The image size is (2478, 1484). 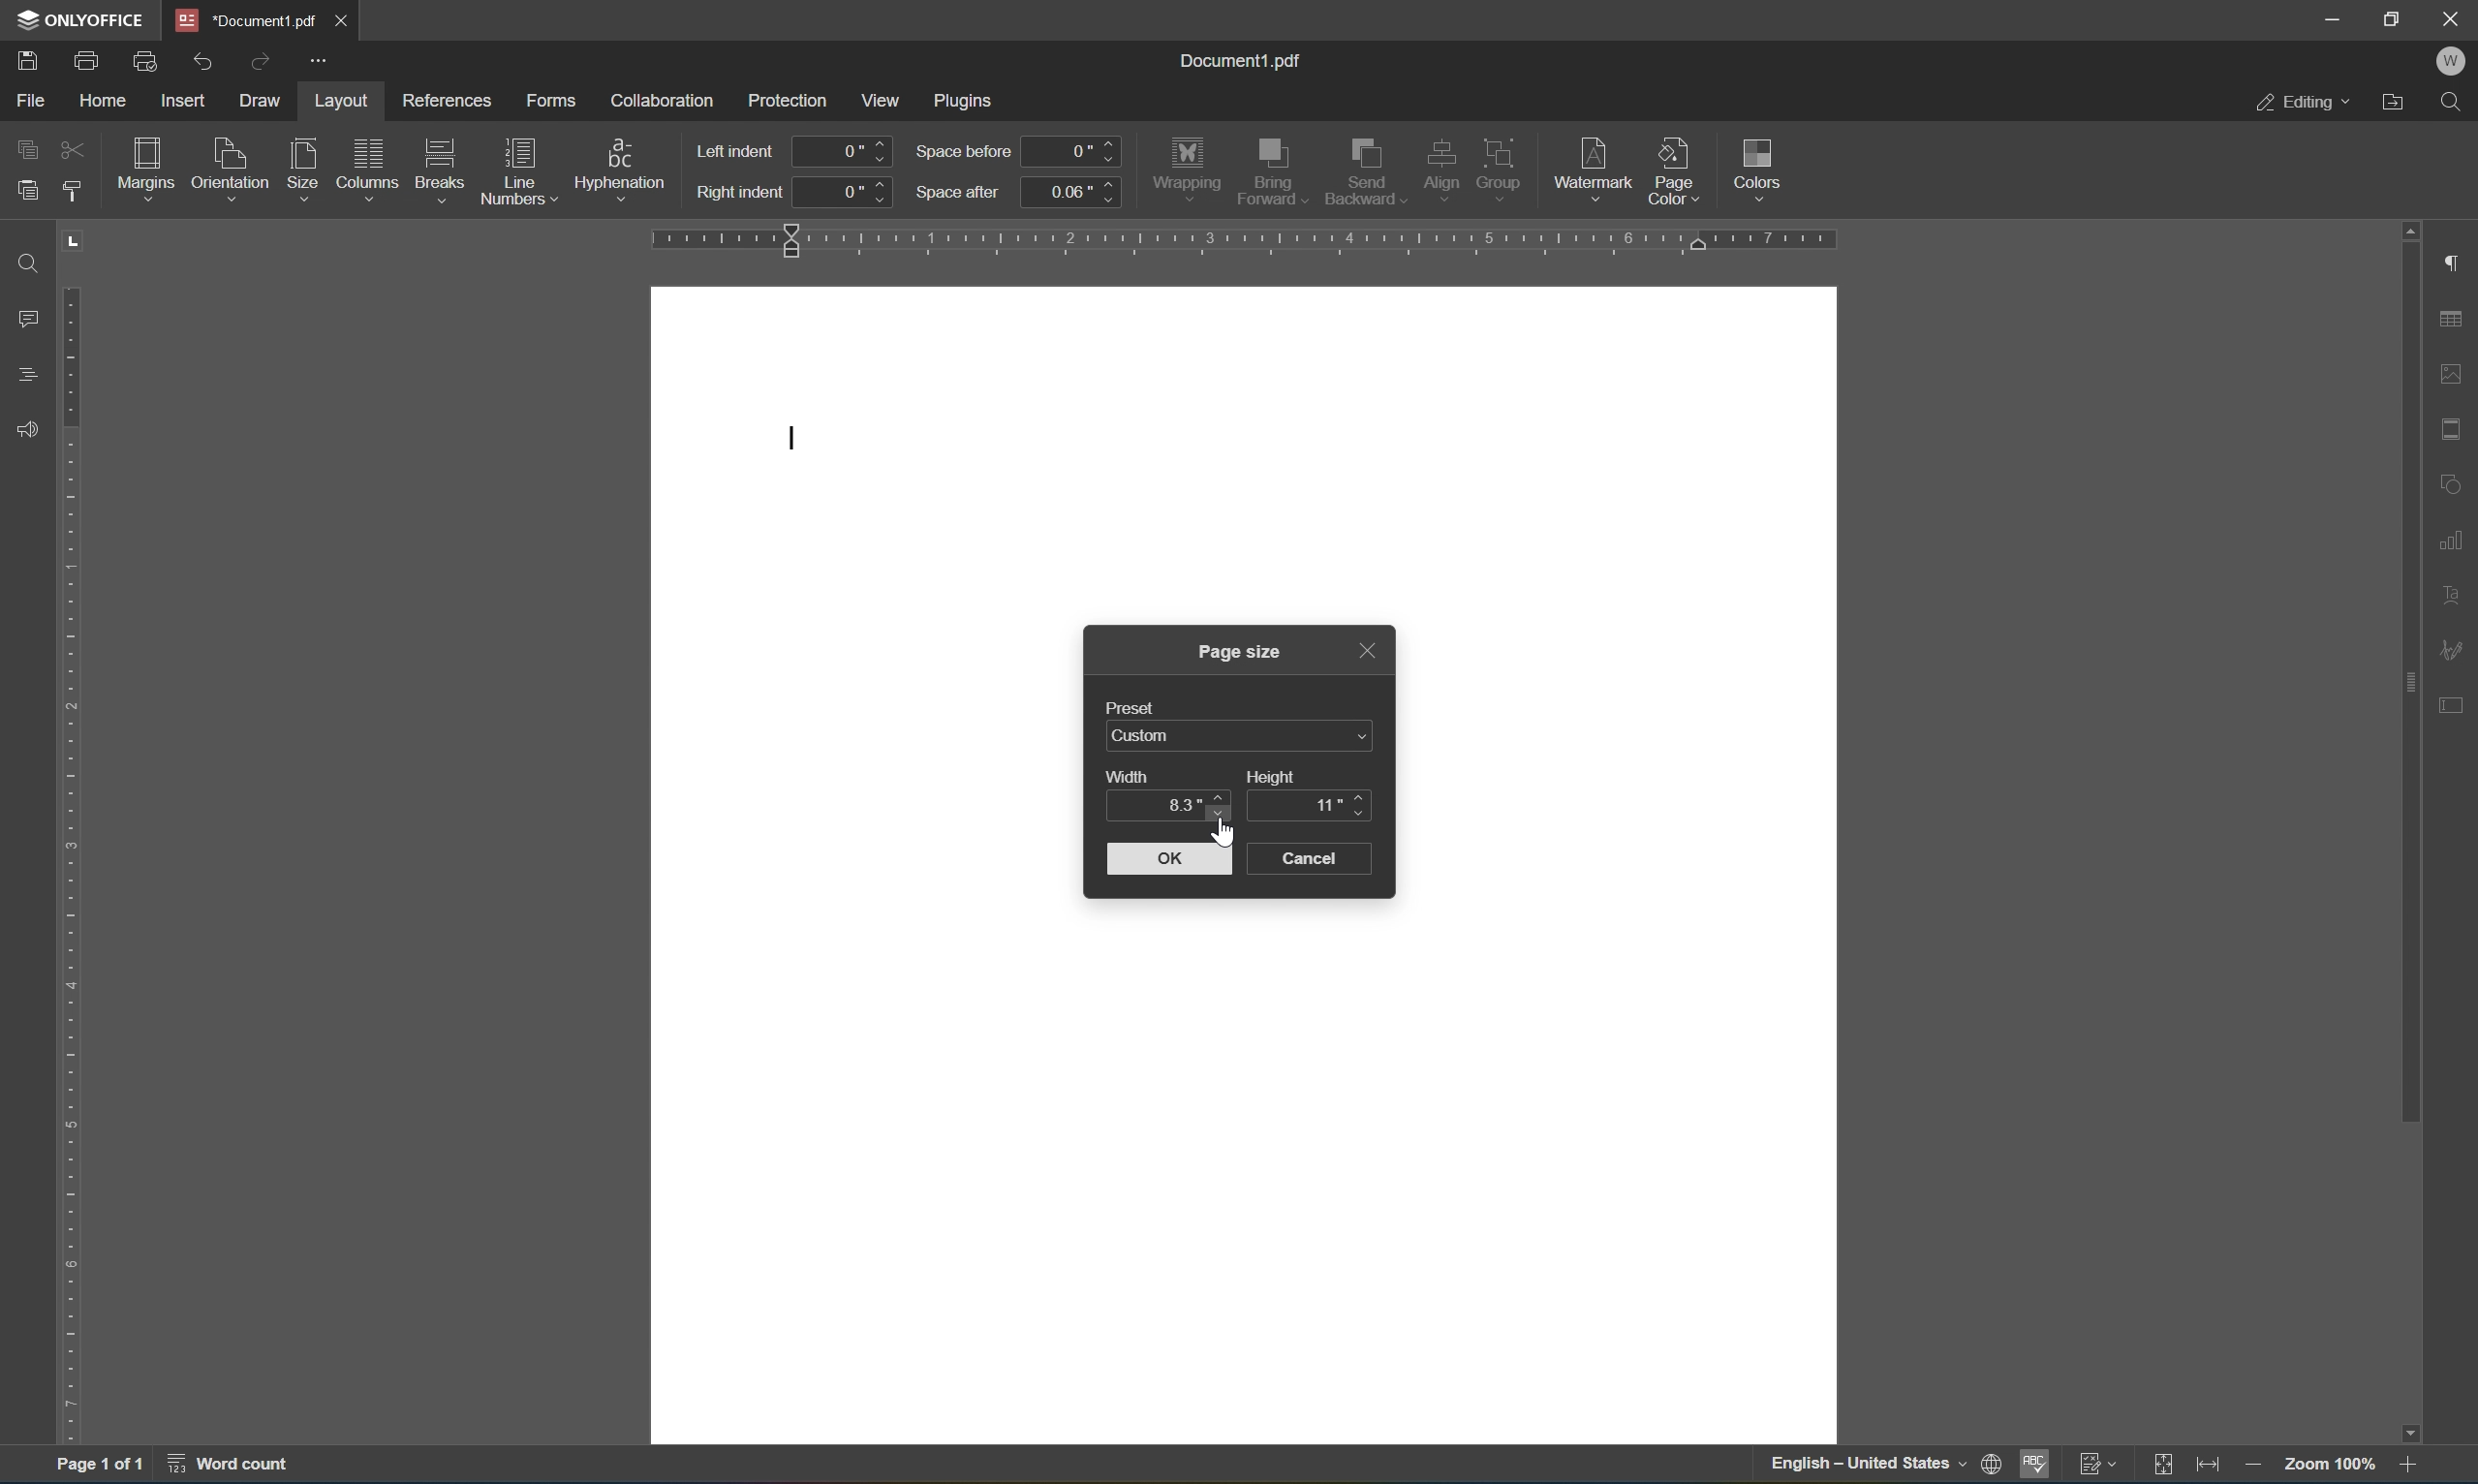 What do you see at coordinates (959, 191) in the screenshot?
I see `space after` at bounding box center [959, 191].